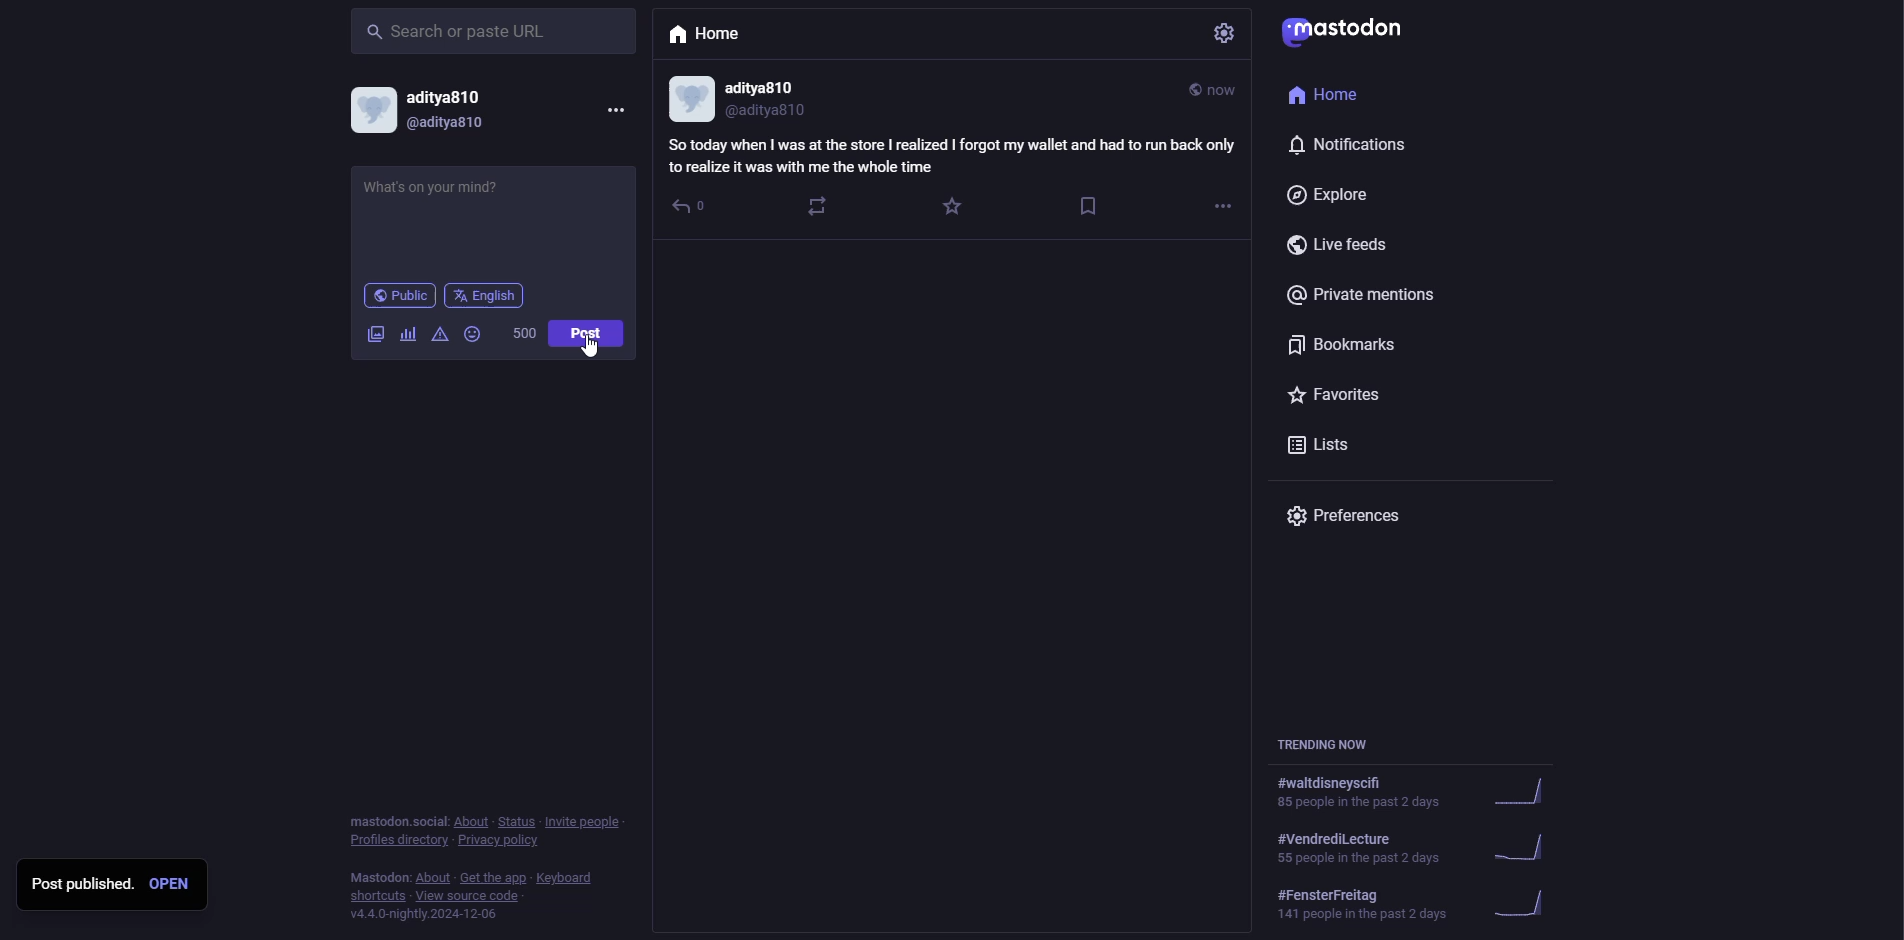 This screenshot has height=940, width=1904. What do you see at coordinates (593, 350) in the screenshot?
I see `cursor` at bounding box center [593, 350].